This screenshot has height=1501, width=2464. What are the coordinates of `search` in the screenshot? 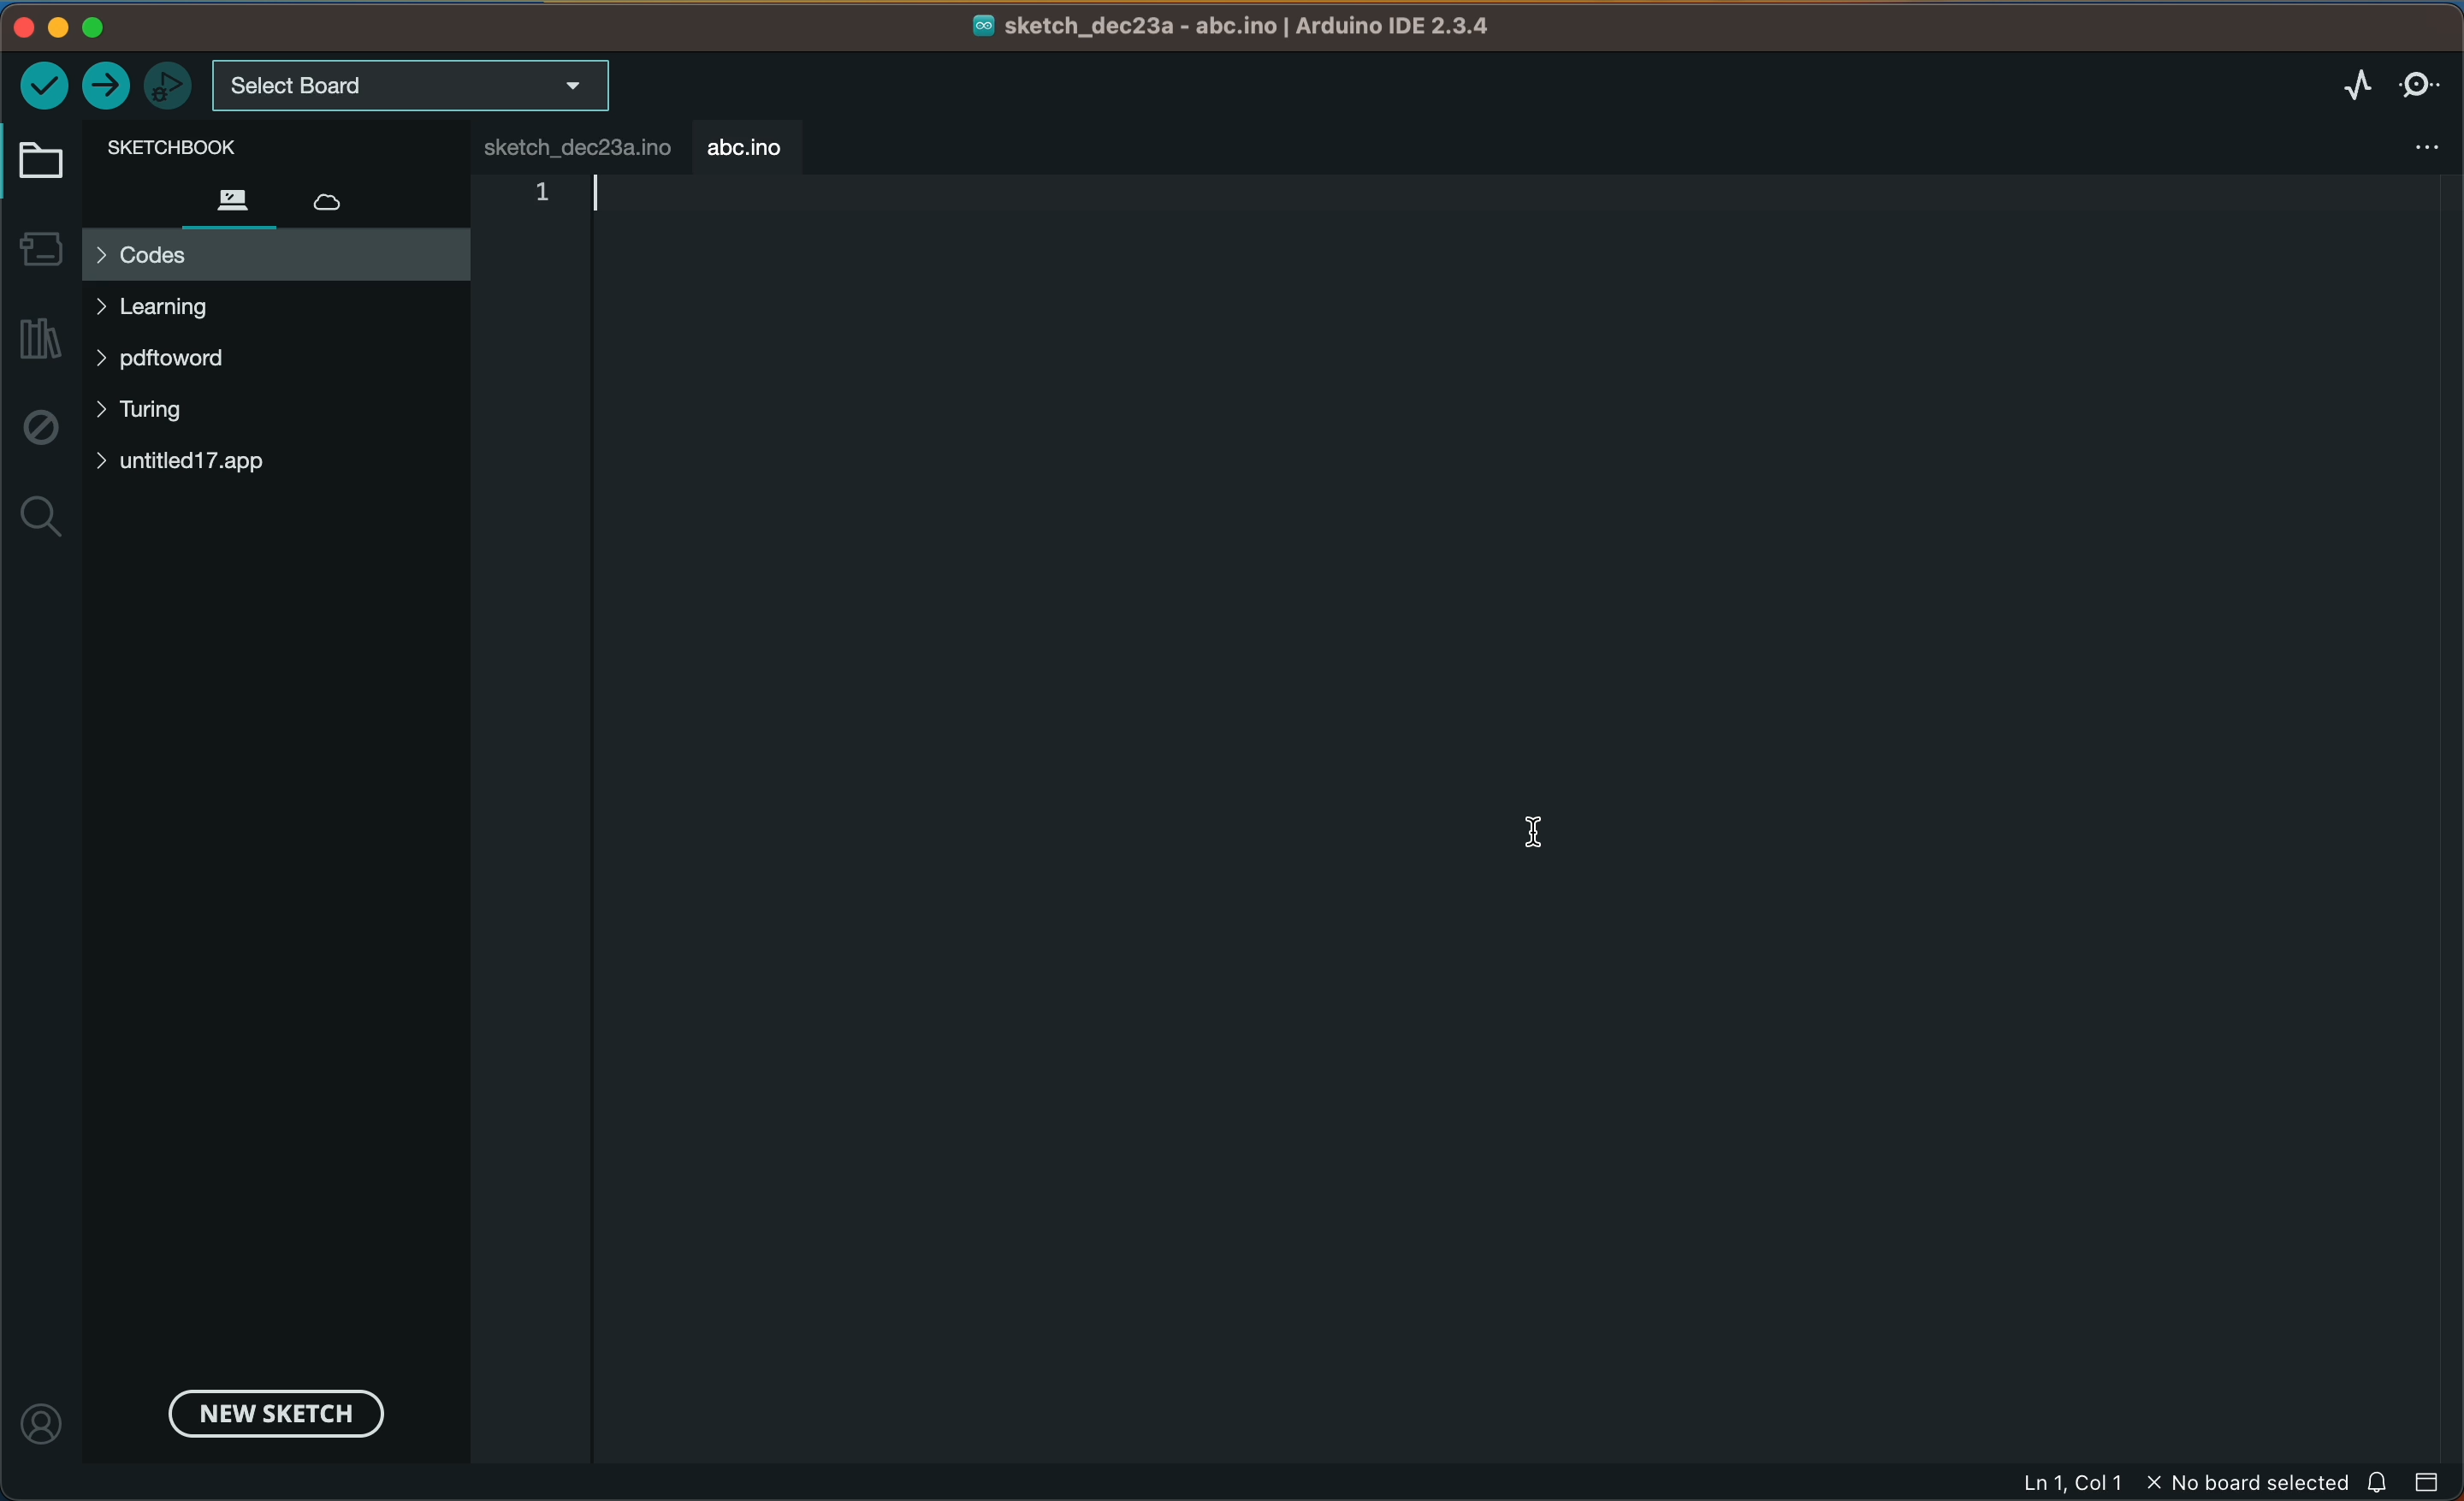 It's located at (41, 519).